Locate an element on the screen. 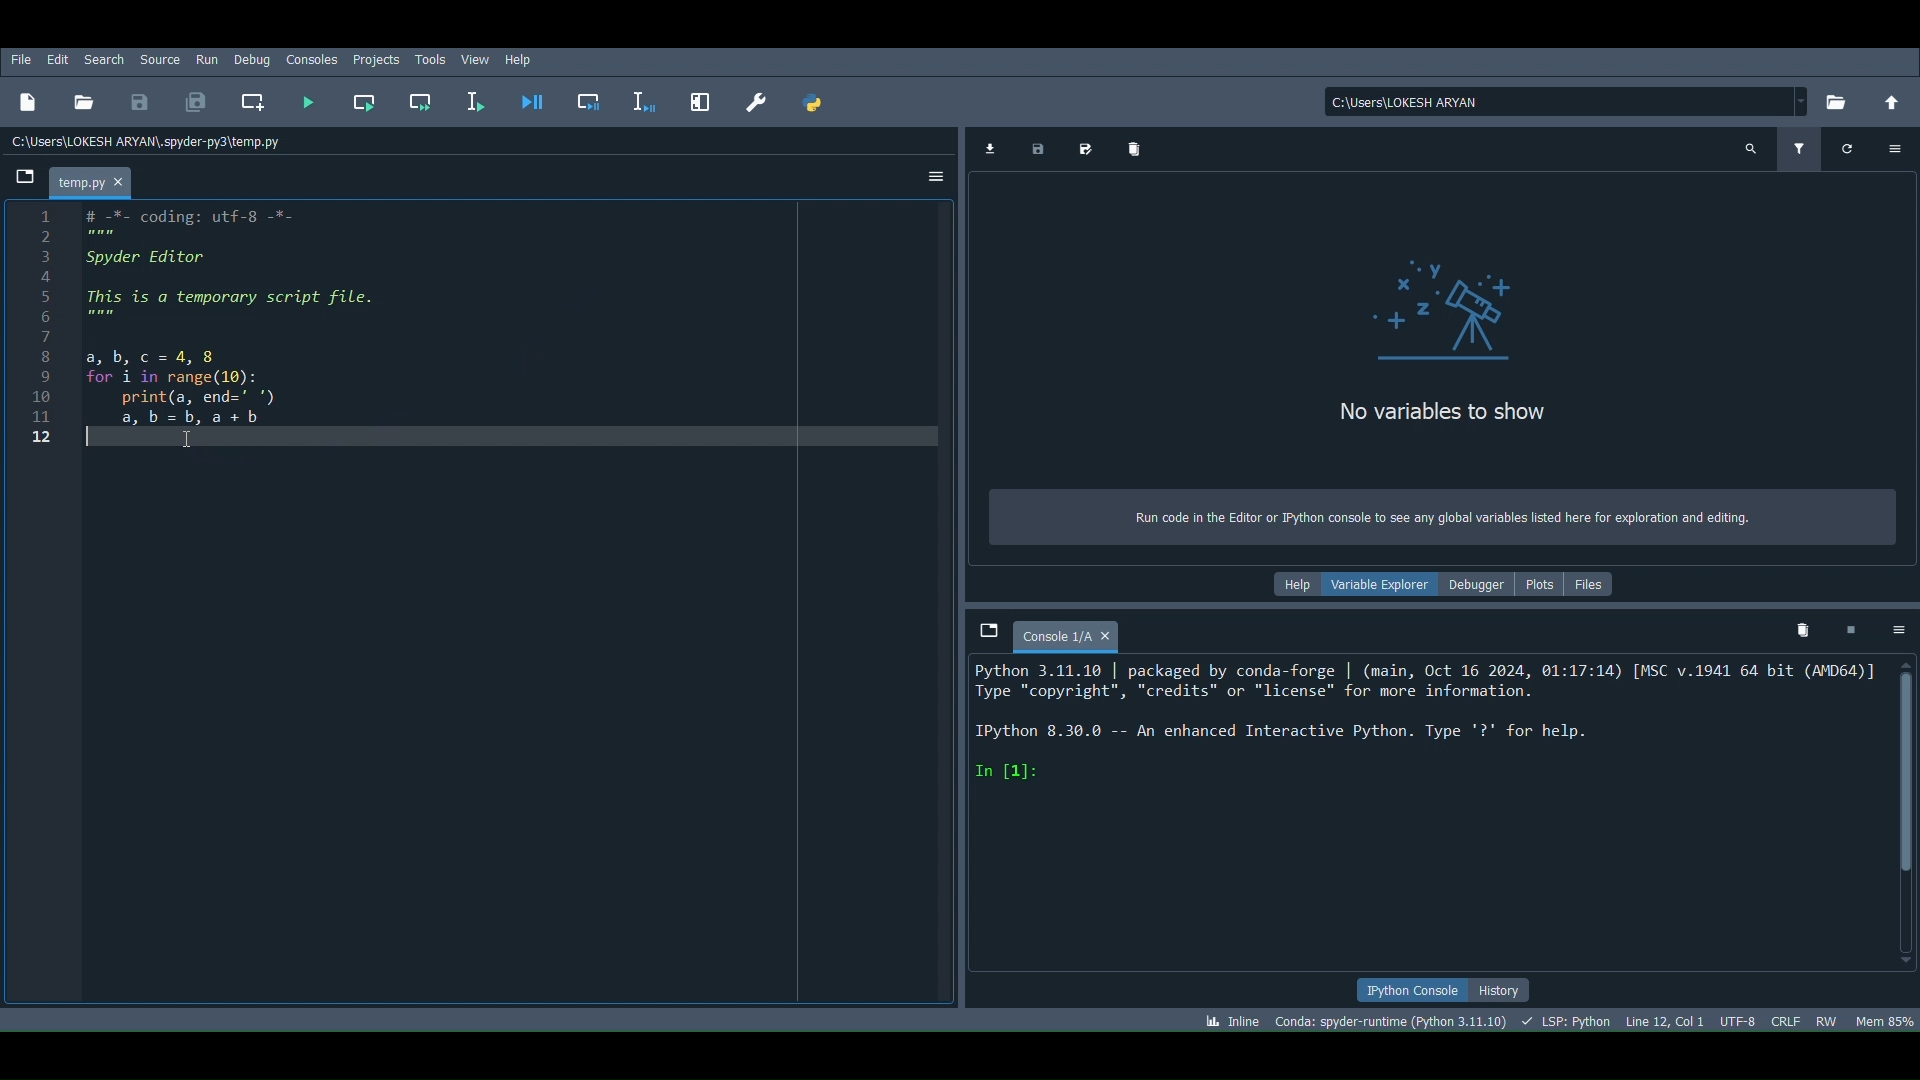  Help is located at coordinates (518, 58).